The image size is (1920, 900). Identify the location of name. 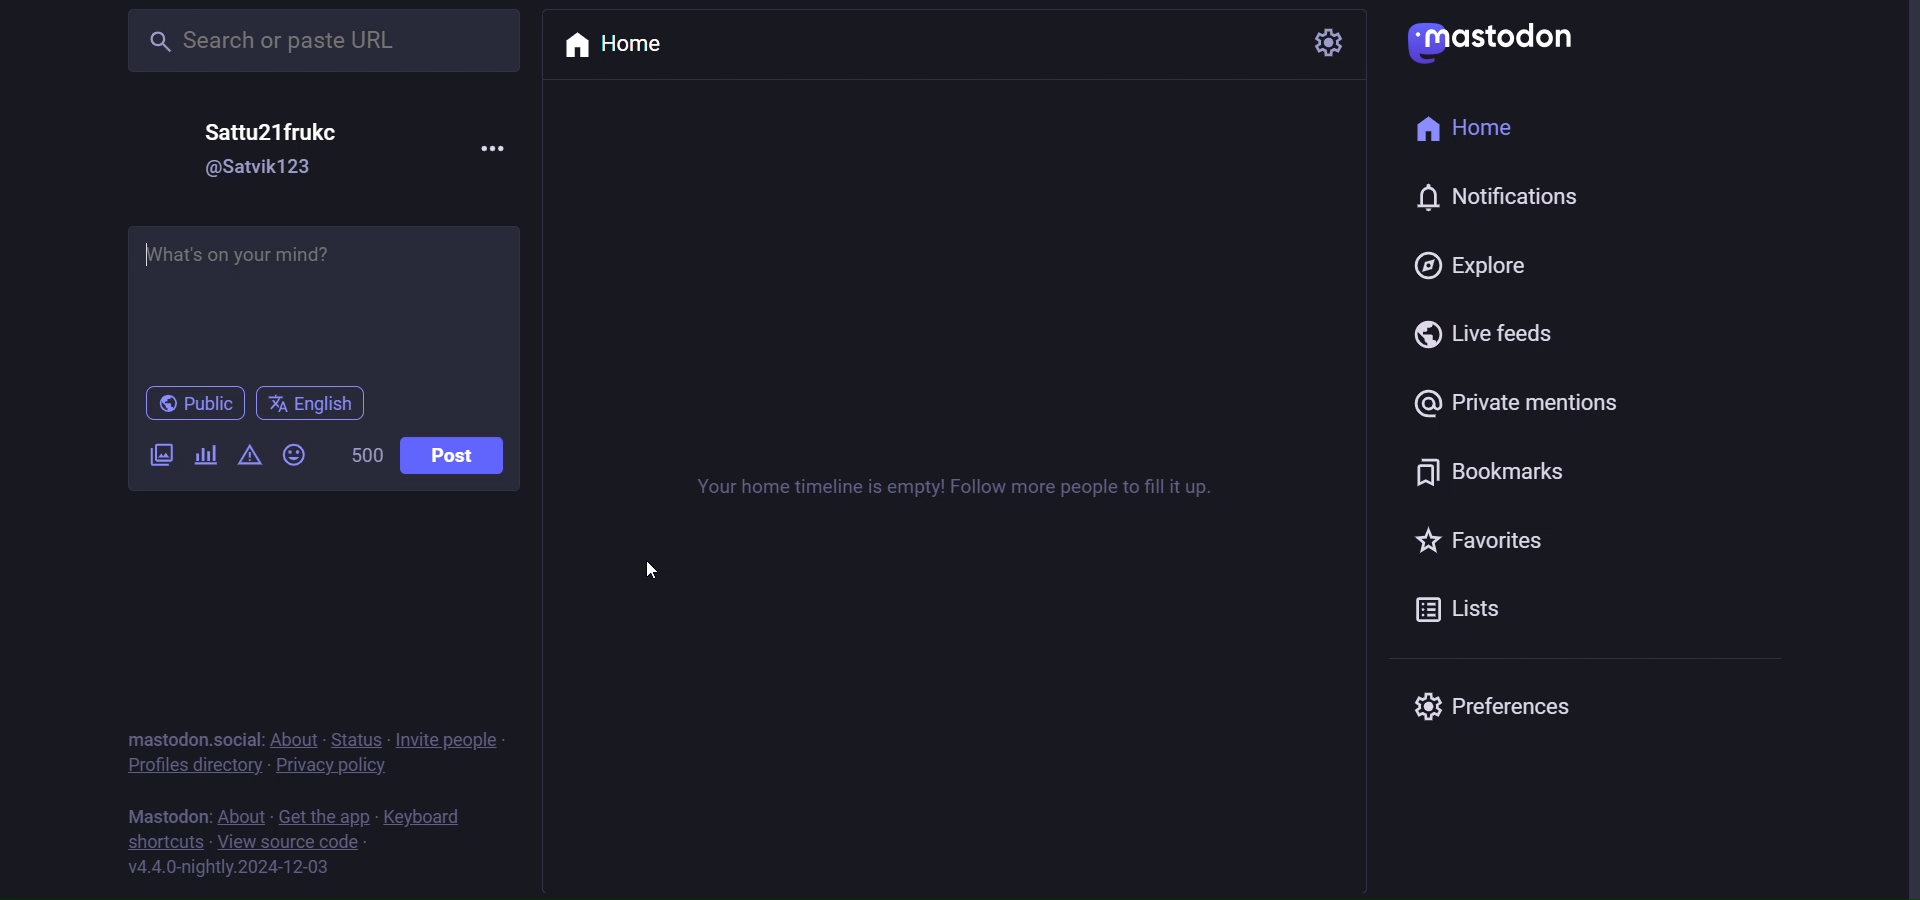
(274, 125).